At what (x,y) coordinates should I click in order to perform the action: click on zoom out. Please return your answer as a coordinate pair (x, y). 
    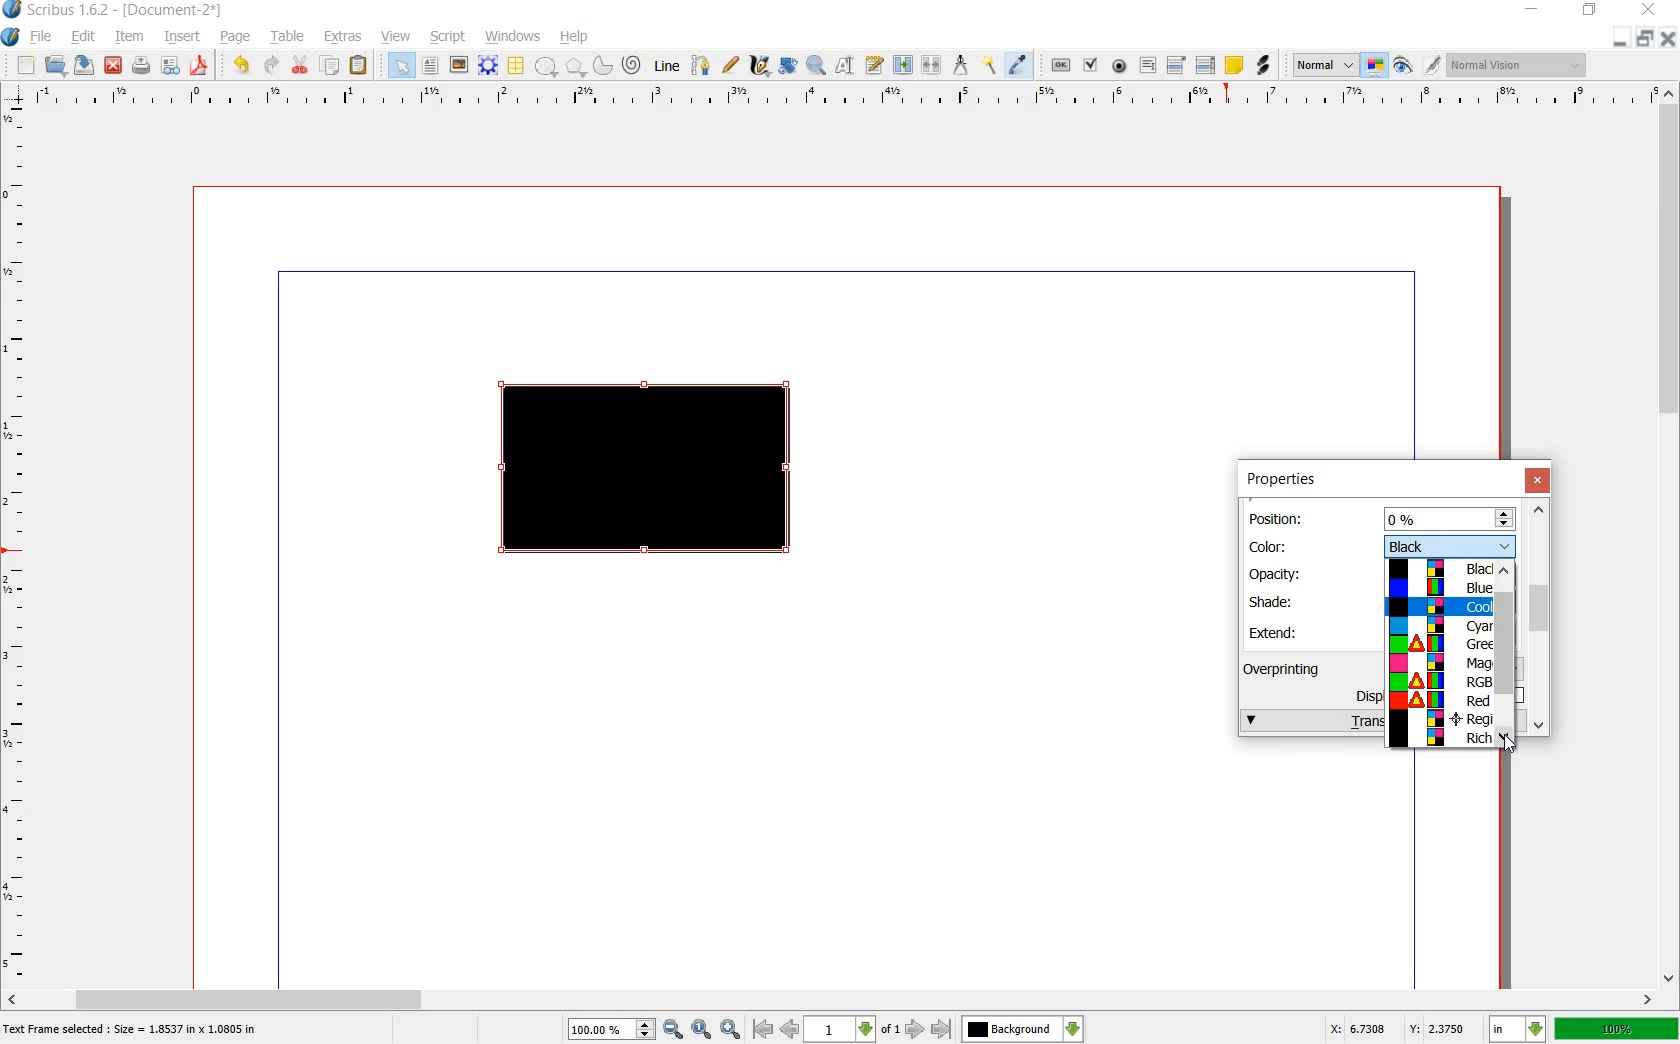
    Looking at the image, I should click on (673, 1030).